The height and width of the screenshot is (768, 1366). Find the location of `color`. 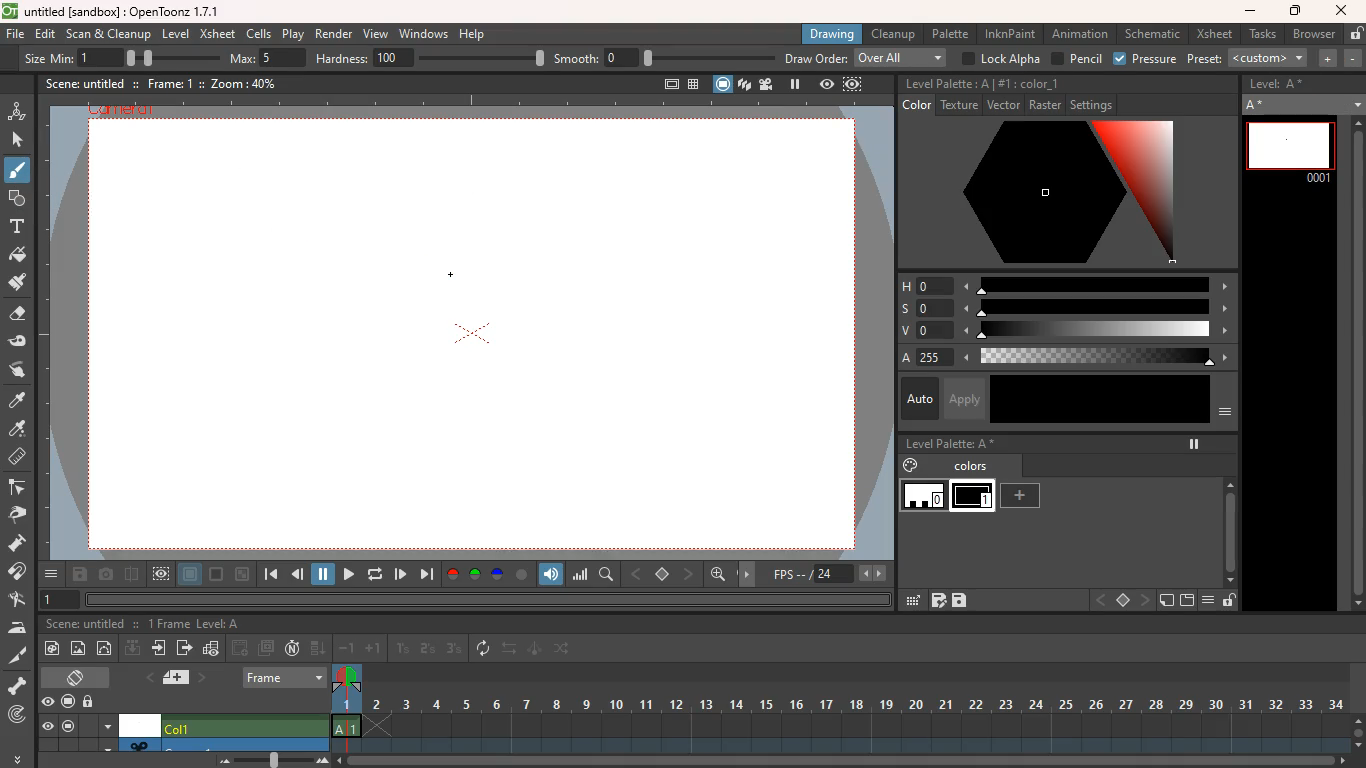

color is located at coordinates (1100, 399).